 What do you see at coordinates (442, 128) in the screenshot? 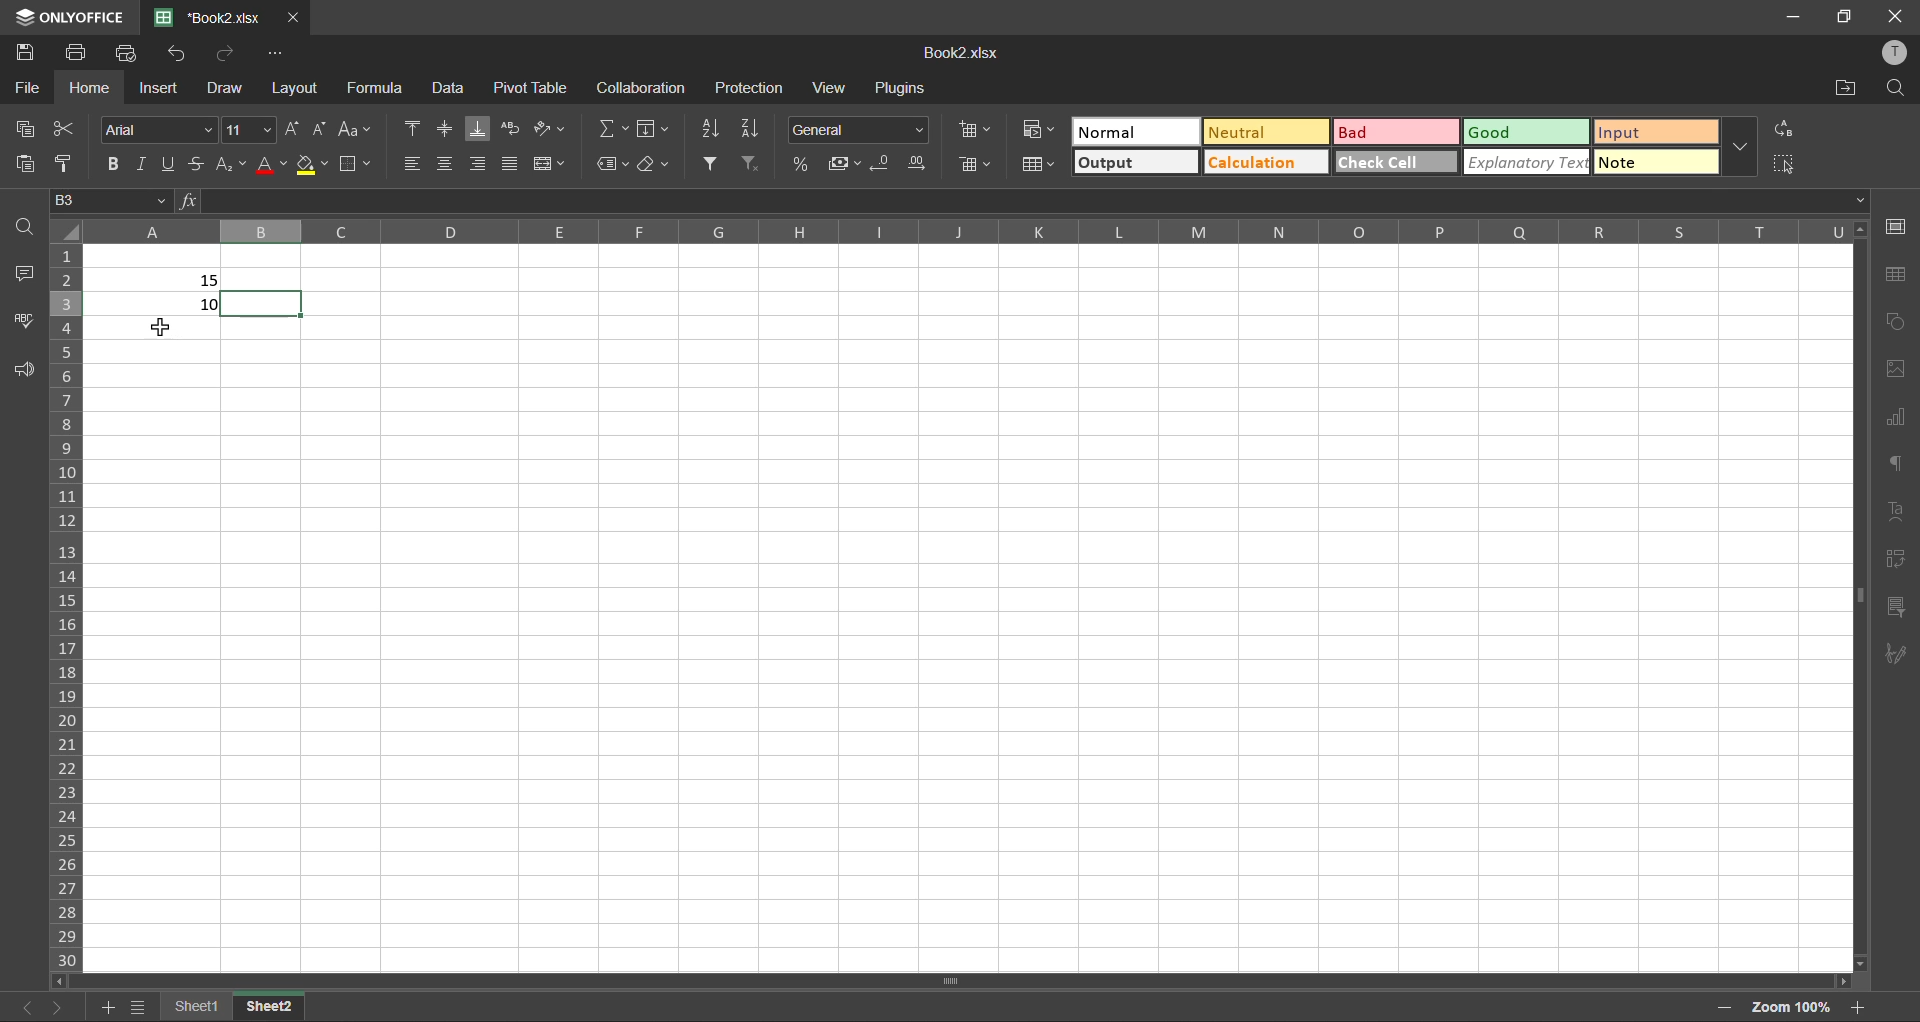
I see `align  middle` at bounding box center [442, 128].